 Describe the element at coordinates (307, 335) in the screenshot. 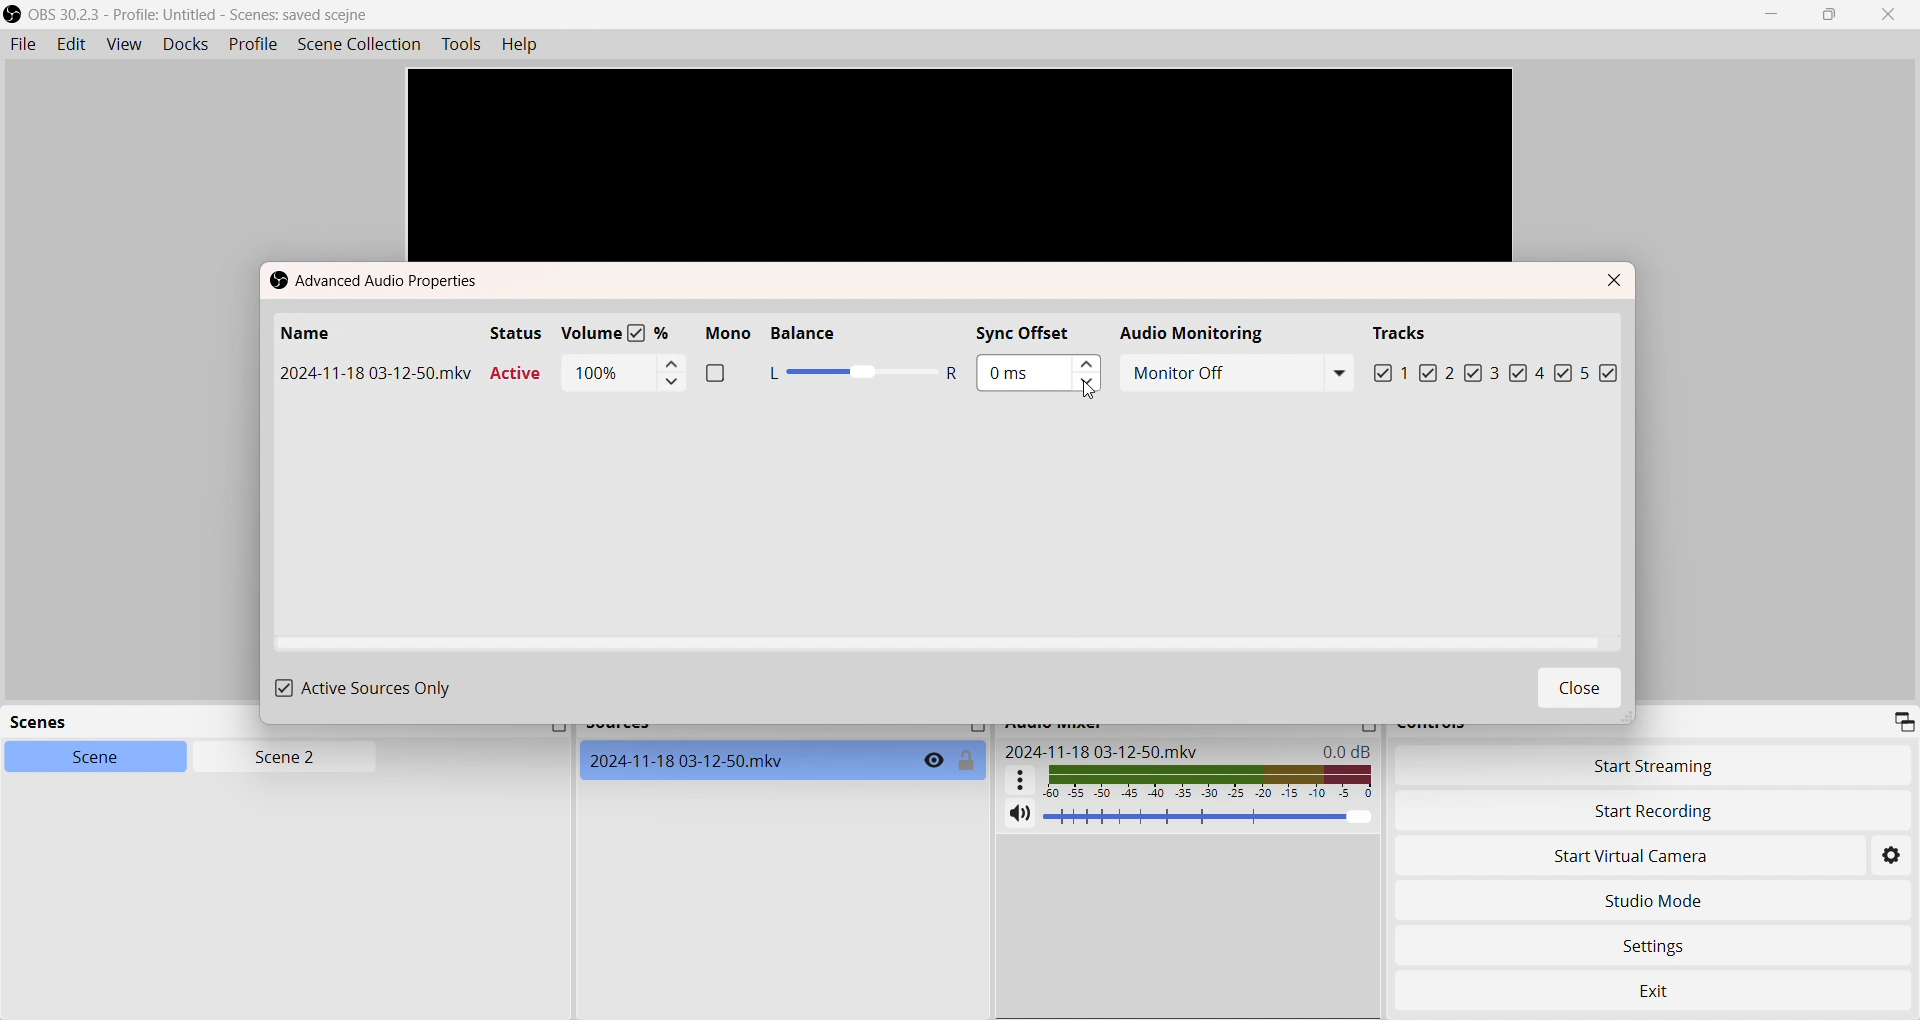

I see `Name` at that location.